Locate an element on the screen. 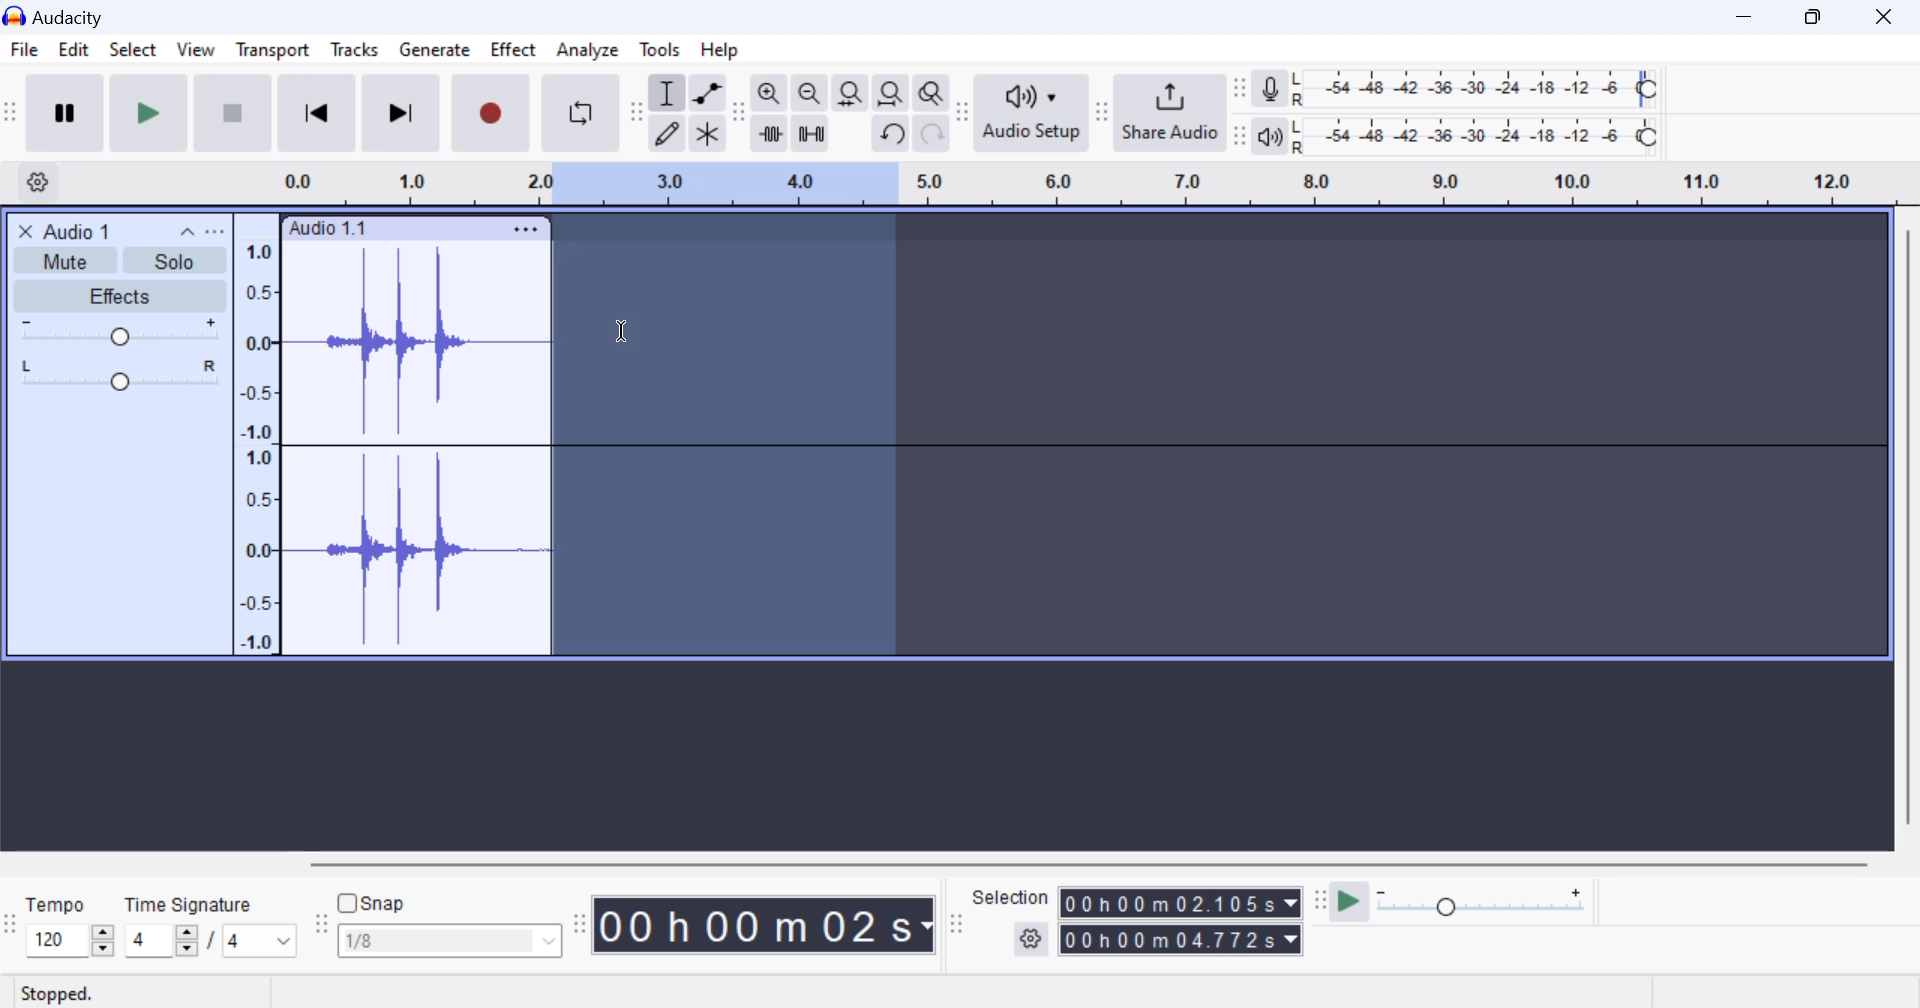 This screenshot has height=1008, width=1920. record meter is located at coordinates (1271, 91).